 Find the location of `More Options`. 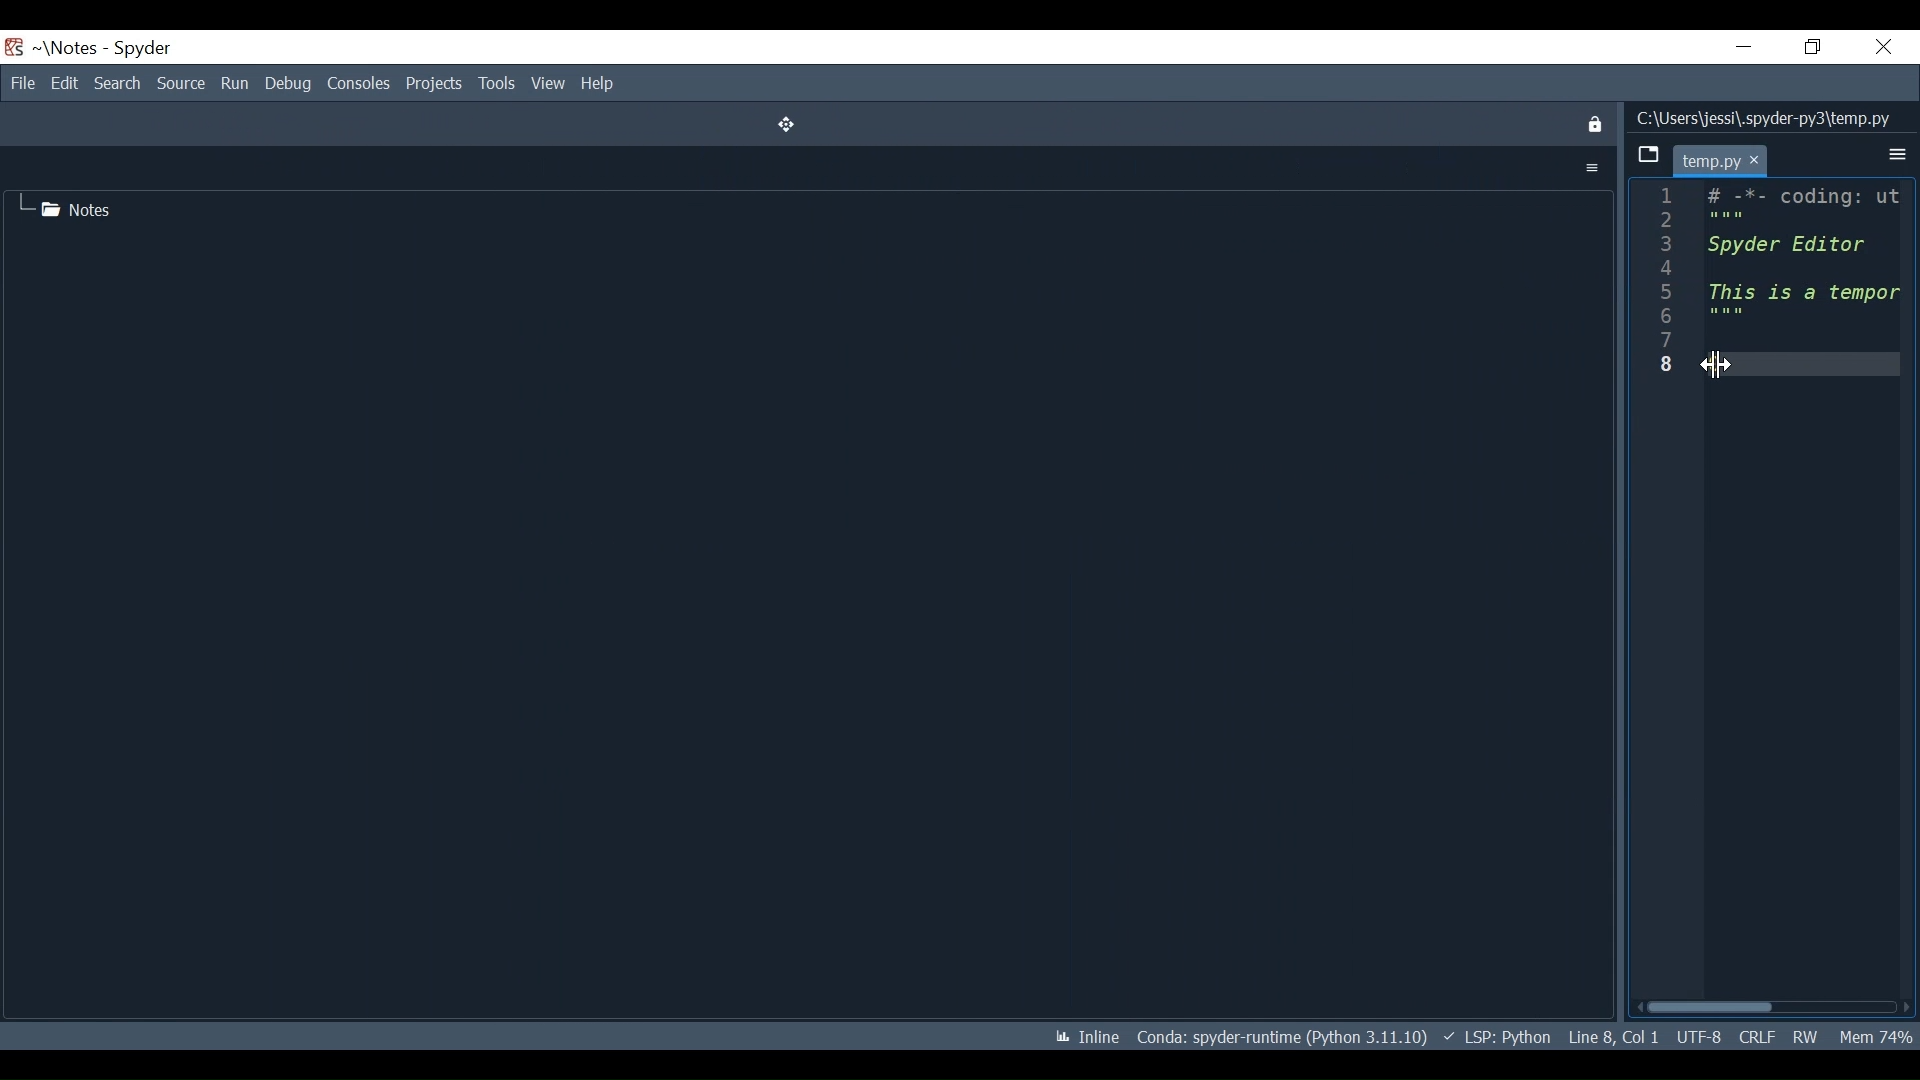

More Options is located at coordinates (1591, 167).